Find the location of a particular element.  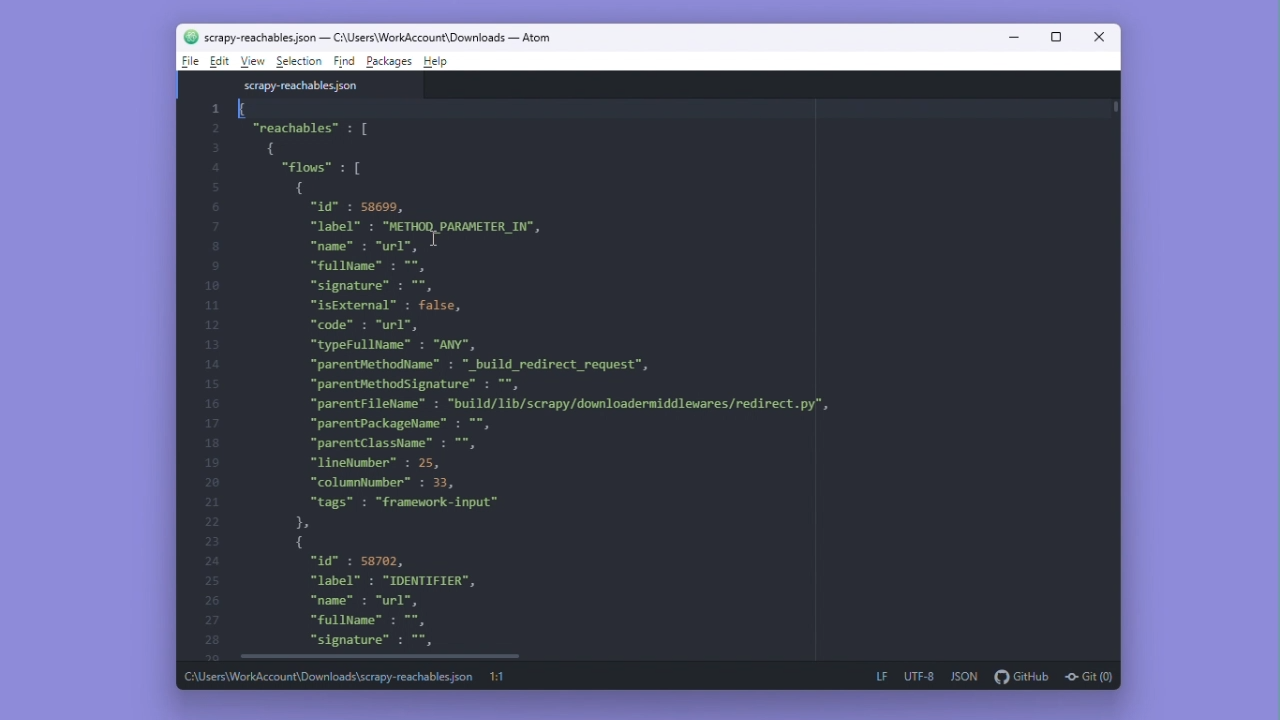

git (0) is located at coordinates (1089, 675).